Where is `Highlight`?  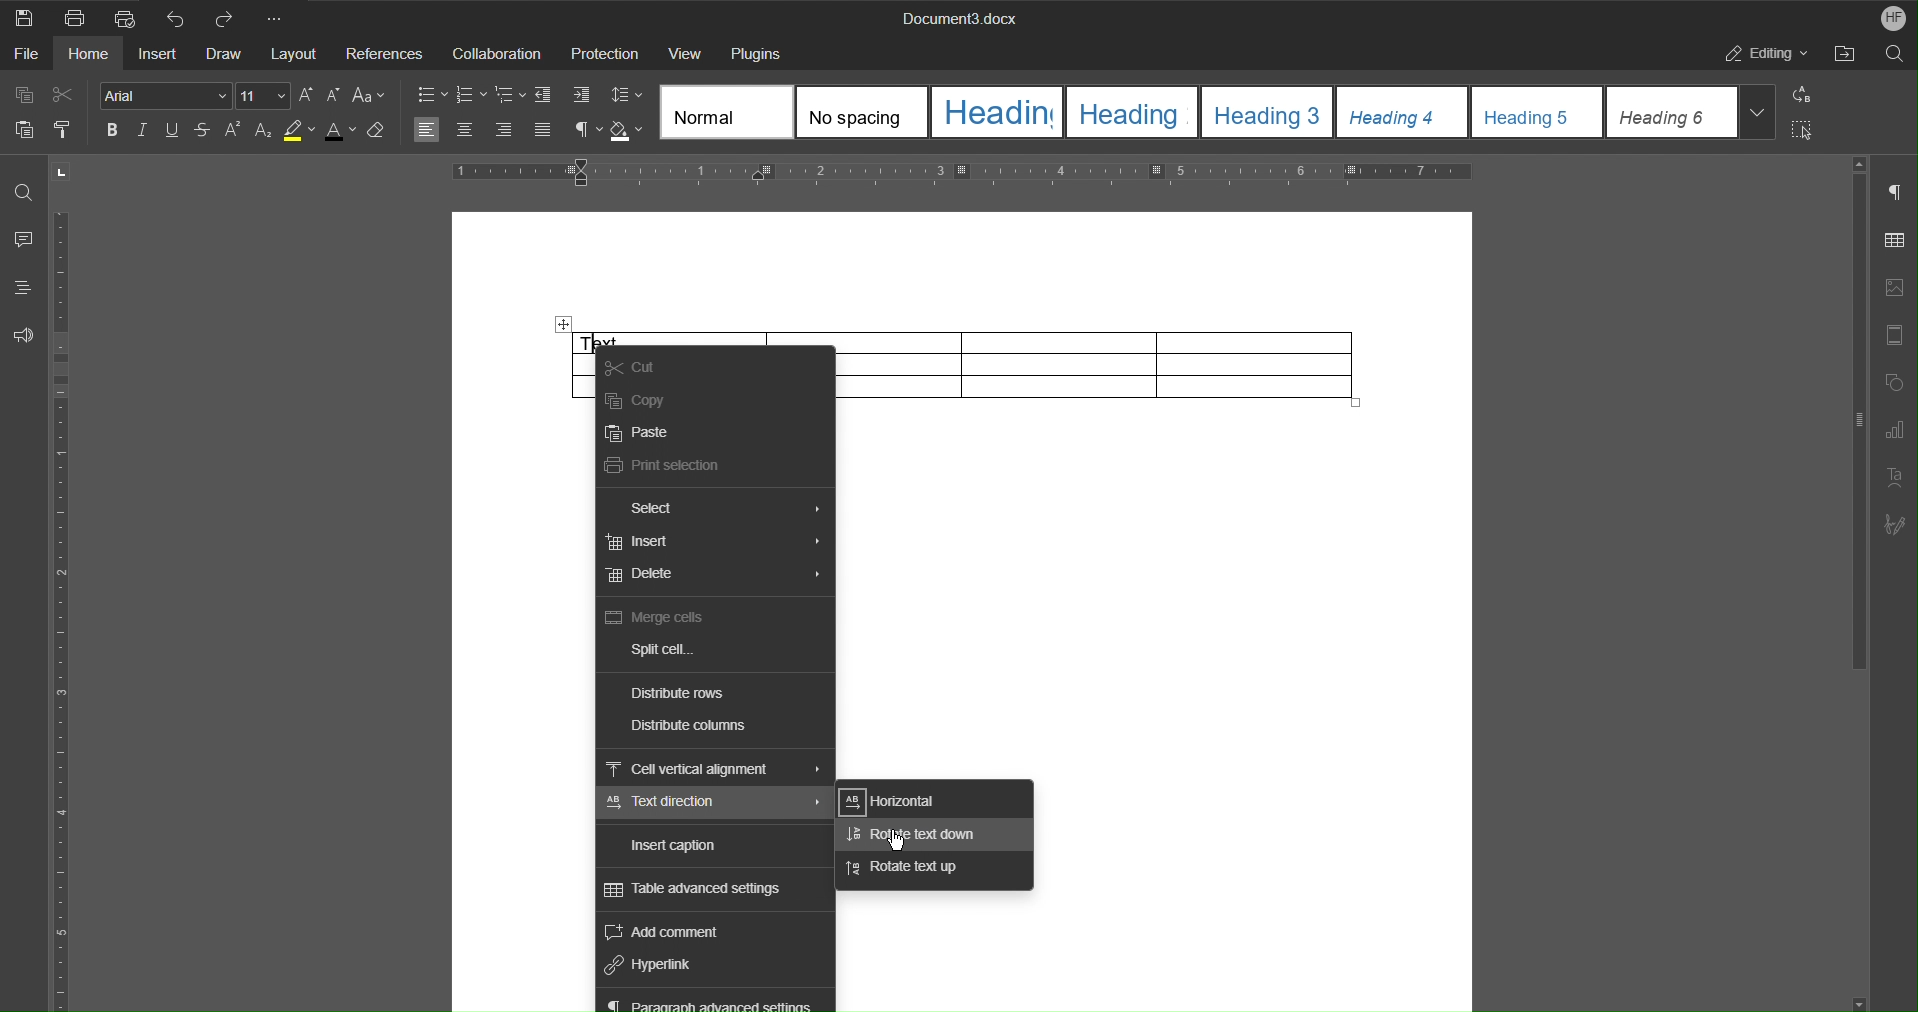 Highlight is located at coordinates (300, 129).